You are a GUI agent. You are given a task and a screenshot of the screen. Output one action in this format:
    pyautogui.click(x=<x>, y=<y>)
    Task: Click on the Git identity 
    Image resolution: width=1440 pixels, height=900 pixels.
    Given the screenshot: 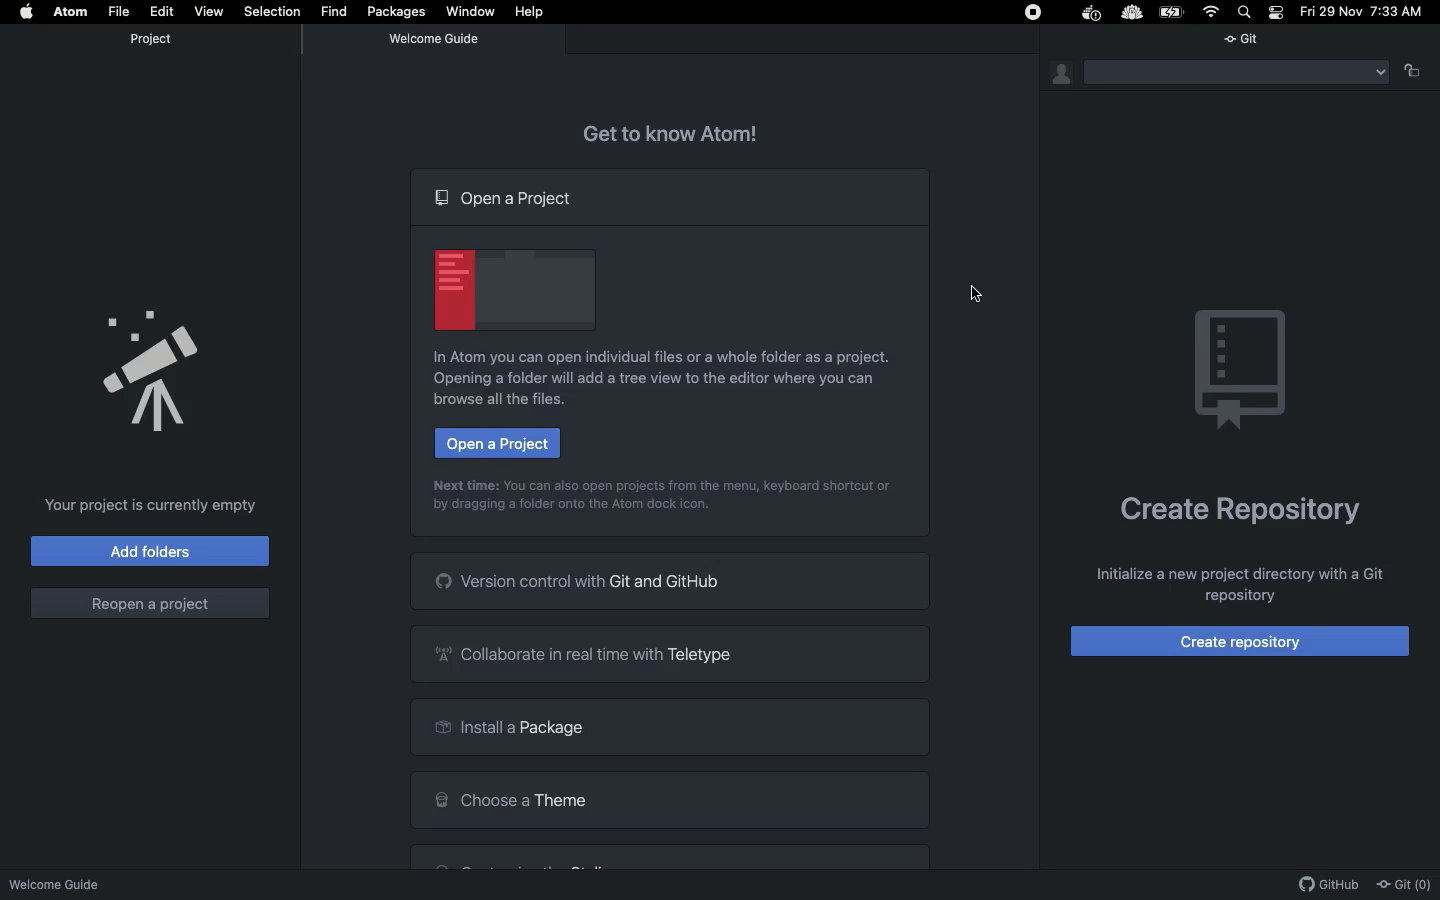 What is the action you would take?
    pyautogui.click(x=1064, y=75)
    